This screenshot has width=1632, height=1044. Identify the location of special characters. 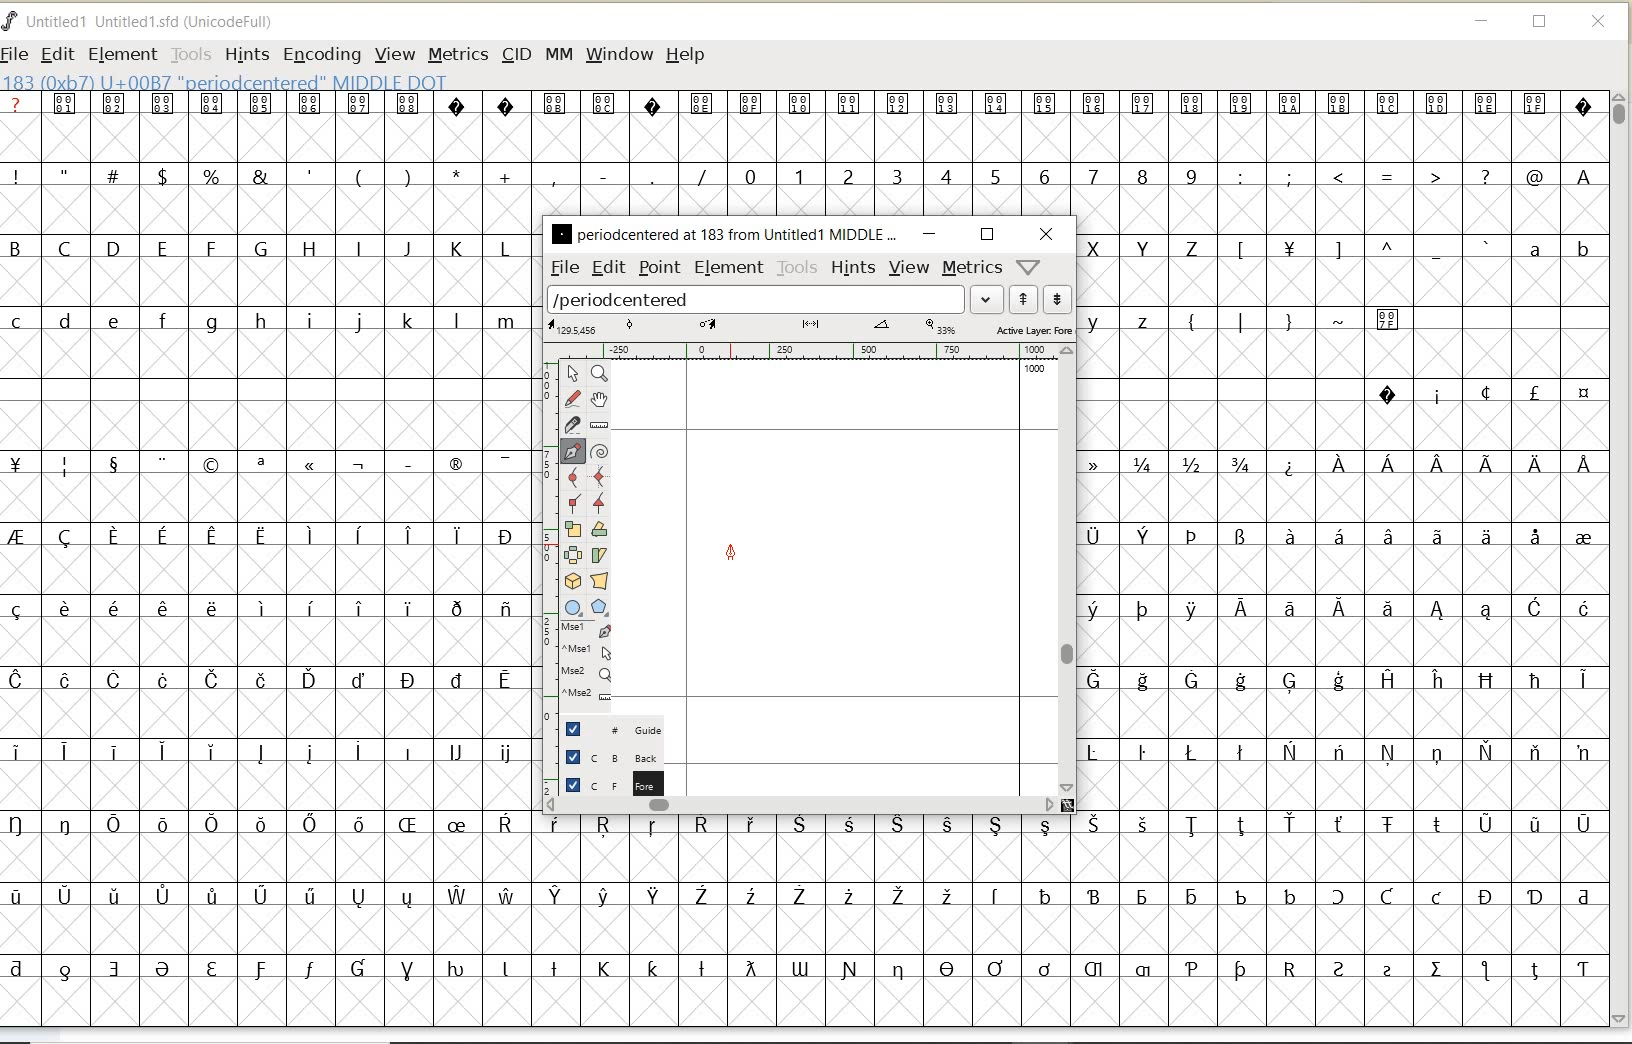
(1483, 393).